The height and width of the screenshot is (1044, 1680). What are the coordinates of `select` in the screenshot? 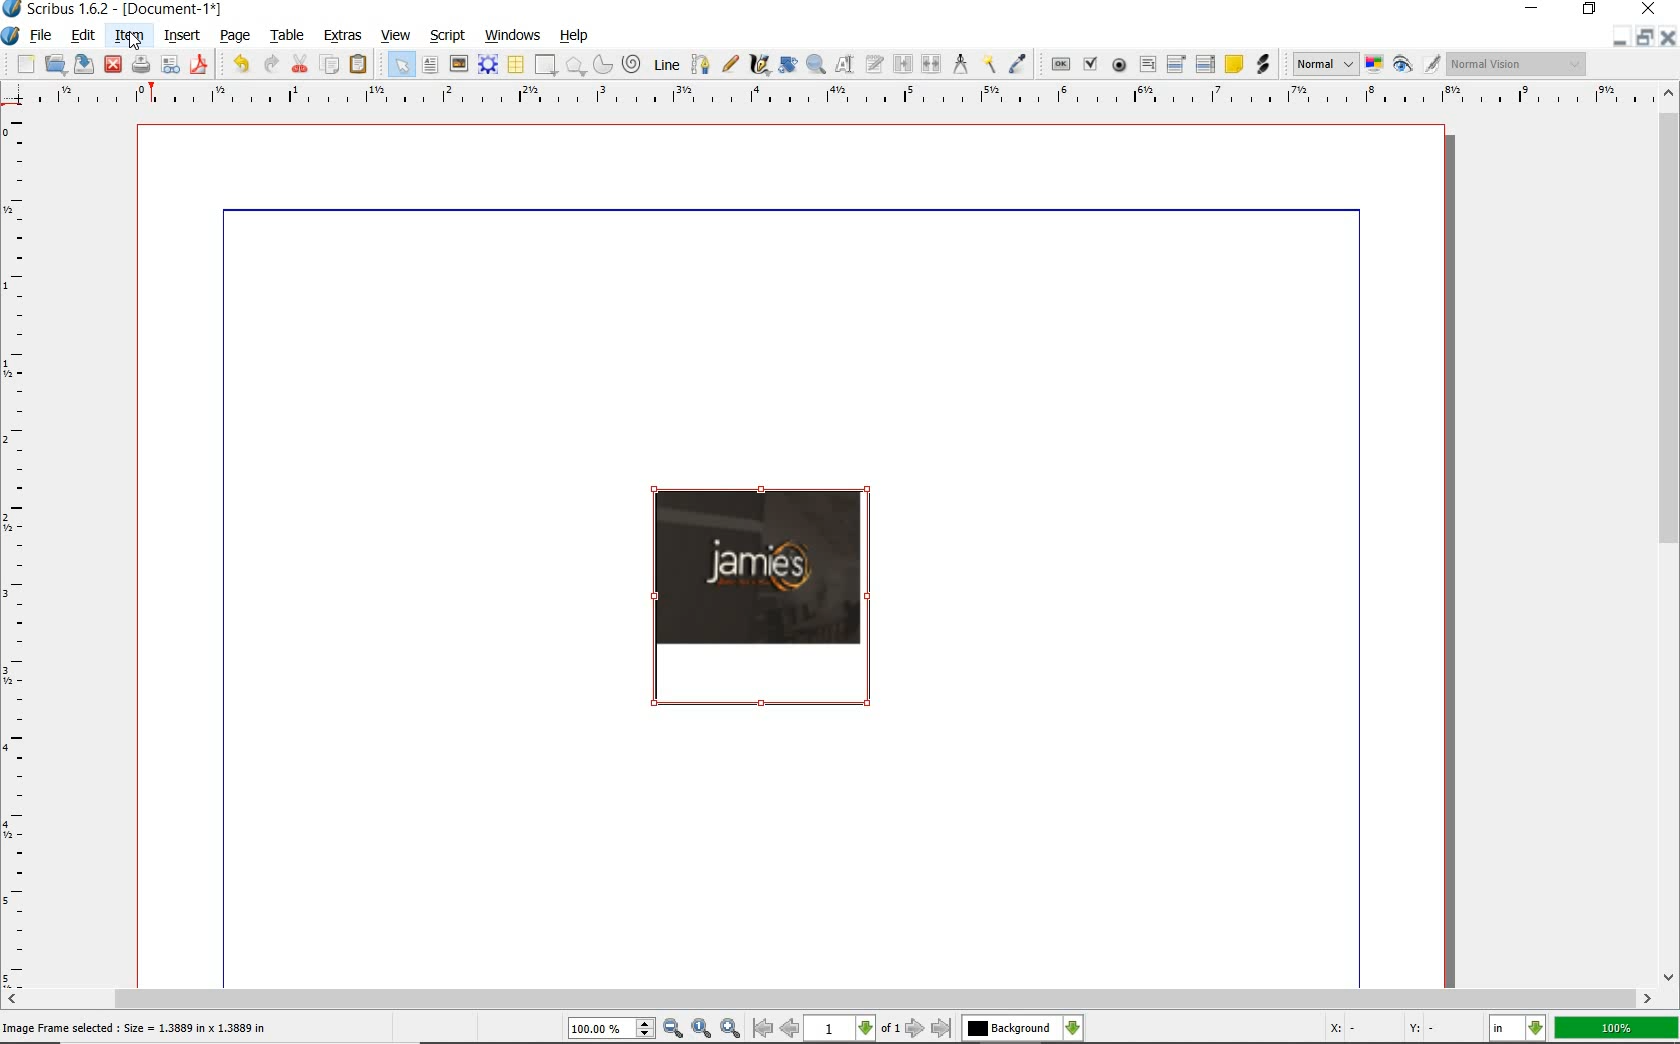 It's located at (401, 65).